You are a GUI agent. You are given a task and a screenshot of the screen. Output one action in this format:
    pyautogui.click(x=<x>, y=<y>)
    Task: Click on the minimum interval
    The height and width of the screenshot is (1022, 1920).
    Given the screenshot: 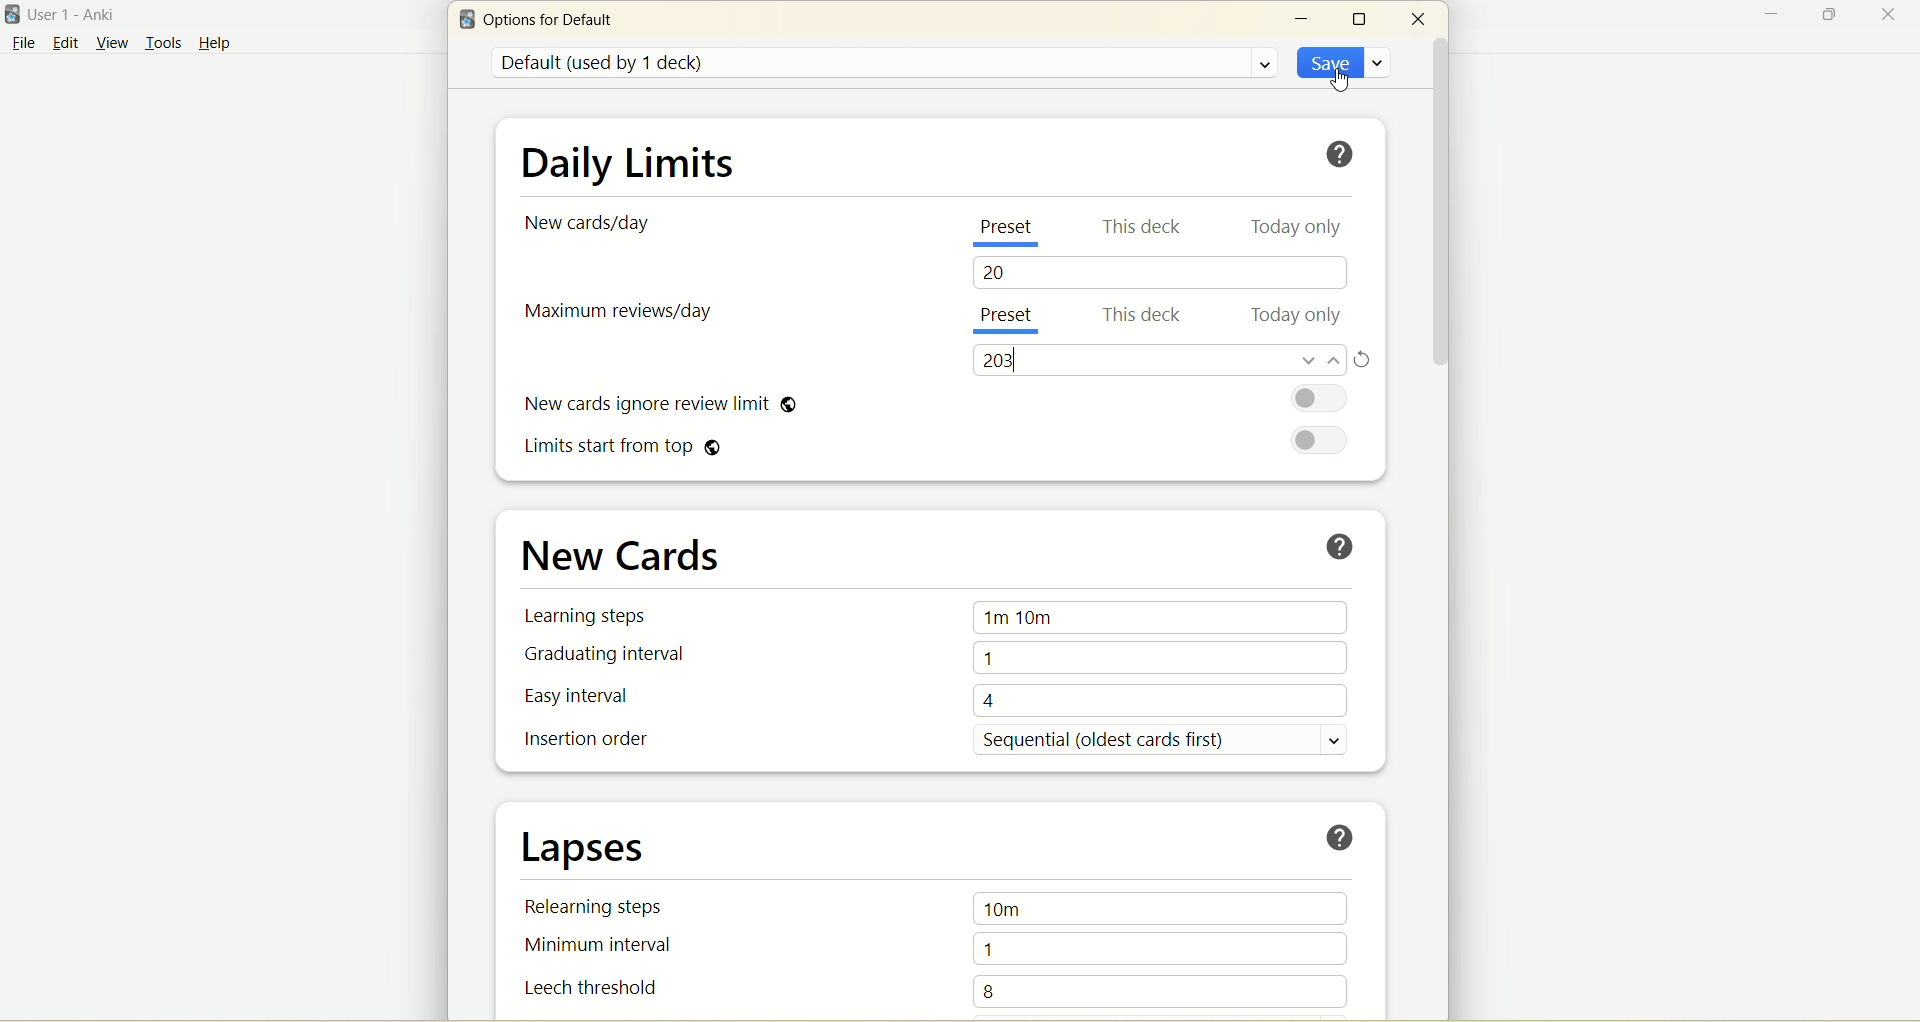 What is the action you would take?
    pyautogui.click(x=591, y=946)
    